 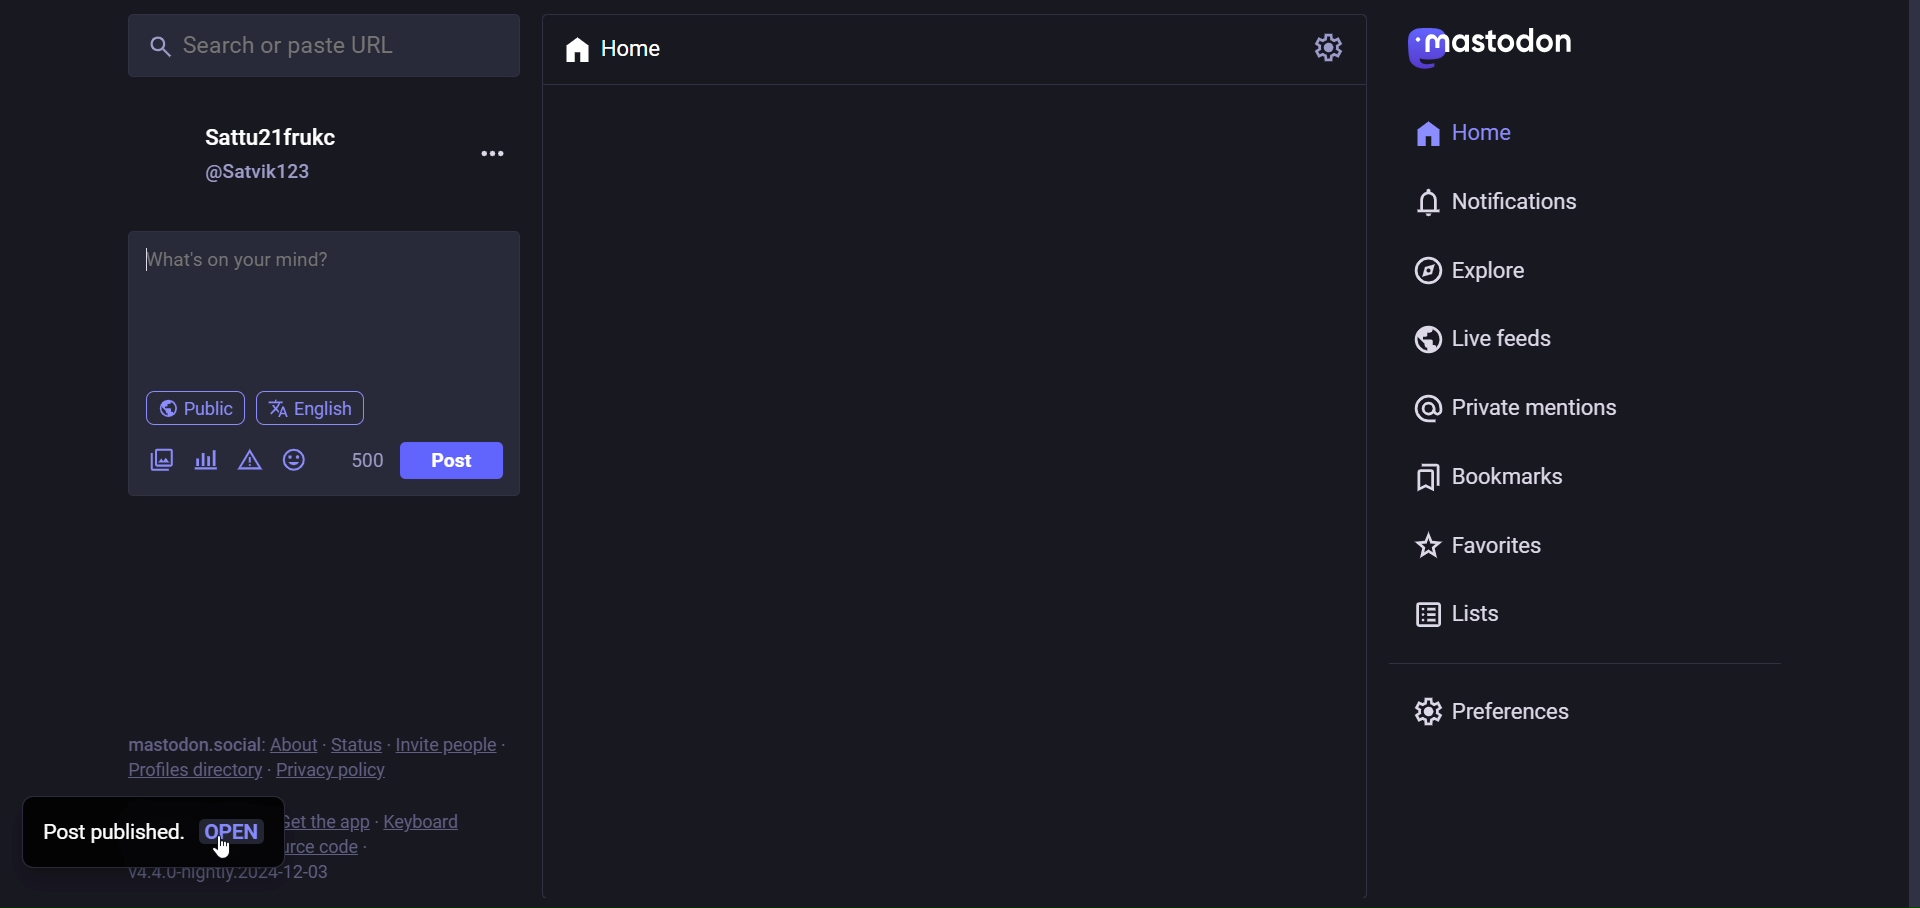 I want to click on post published, so click(x=101, y=832).